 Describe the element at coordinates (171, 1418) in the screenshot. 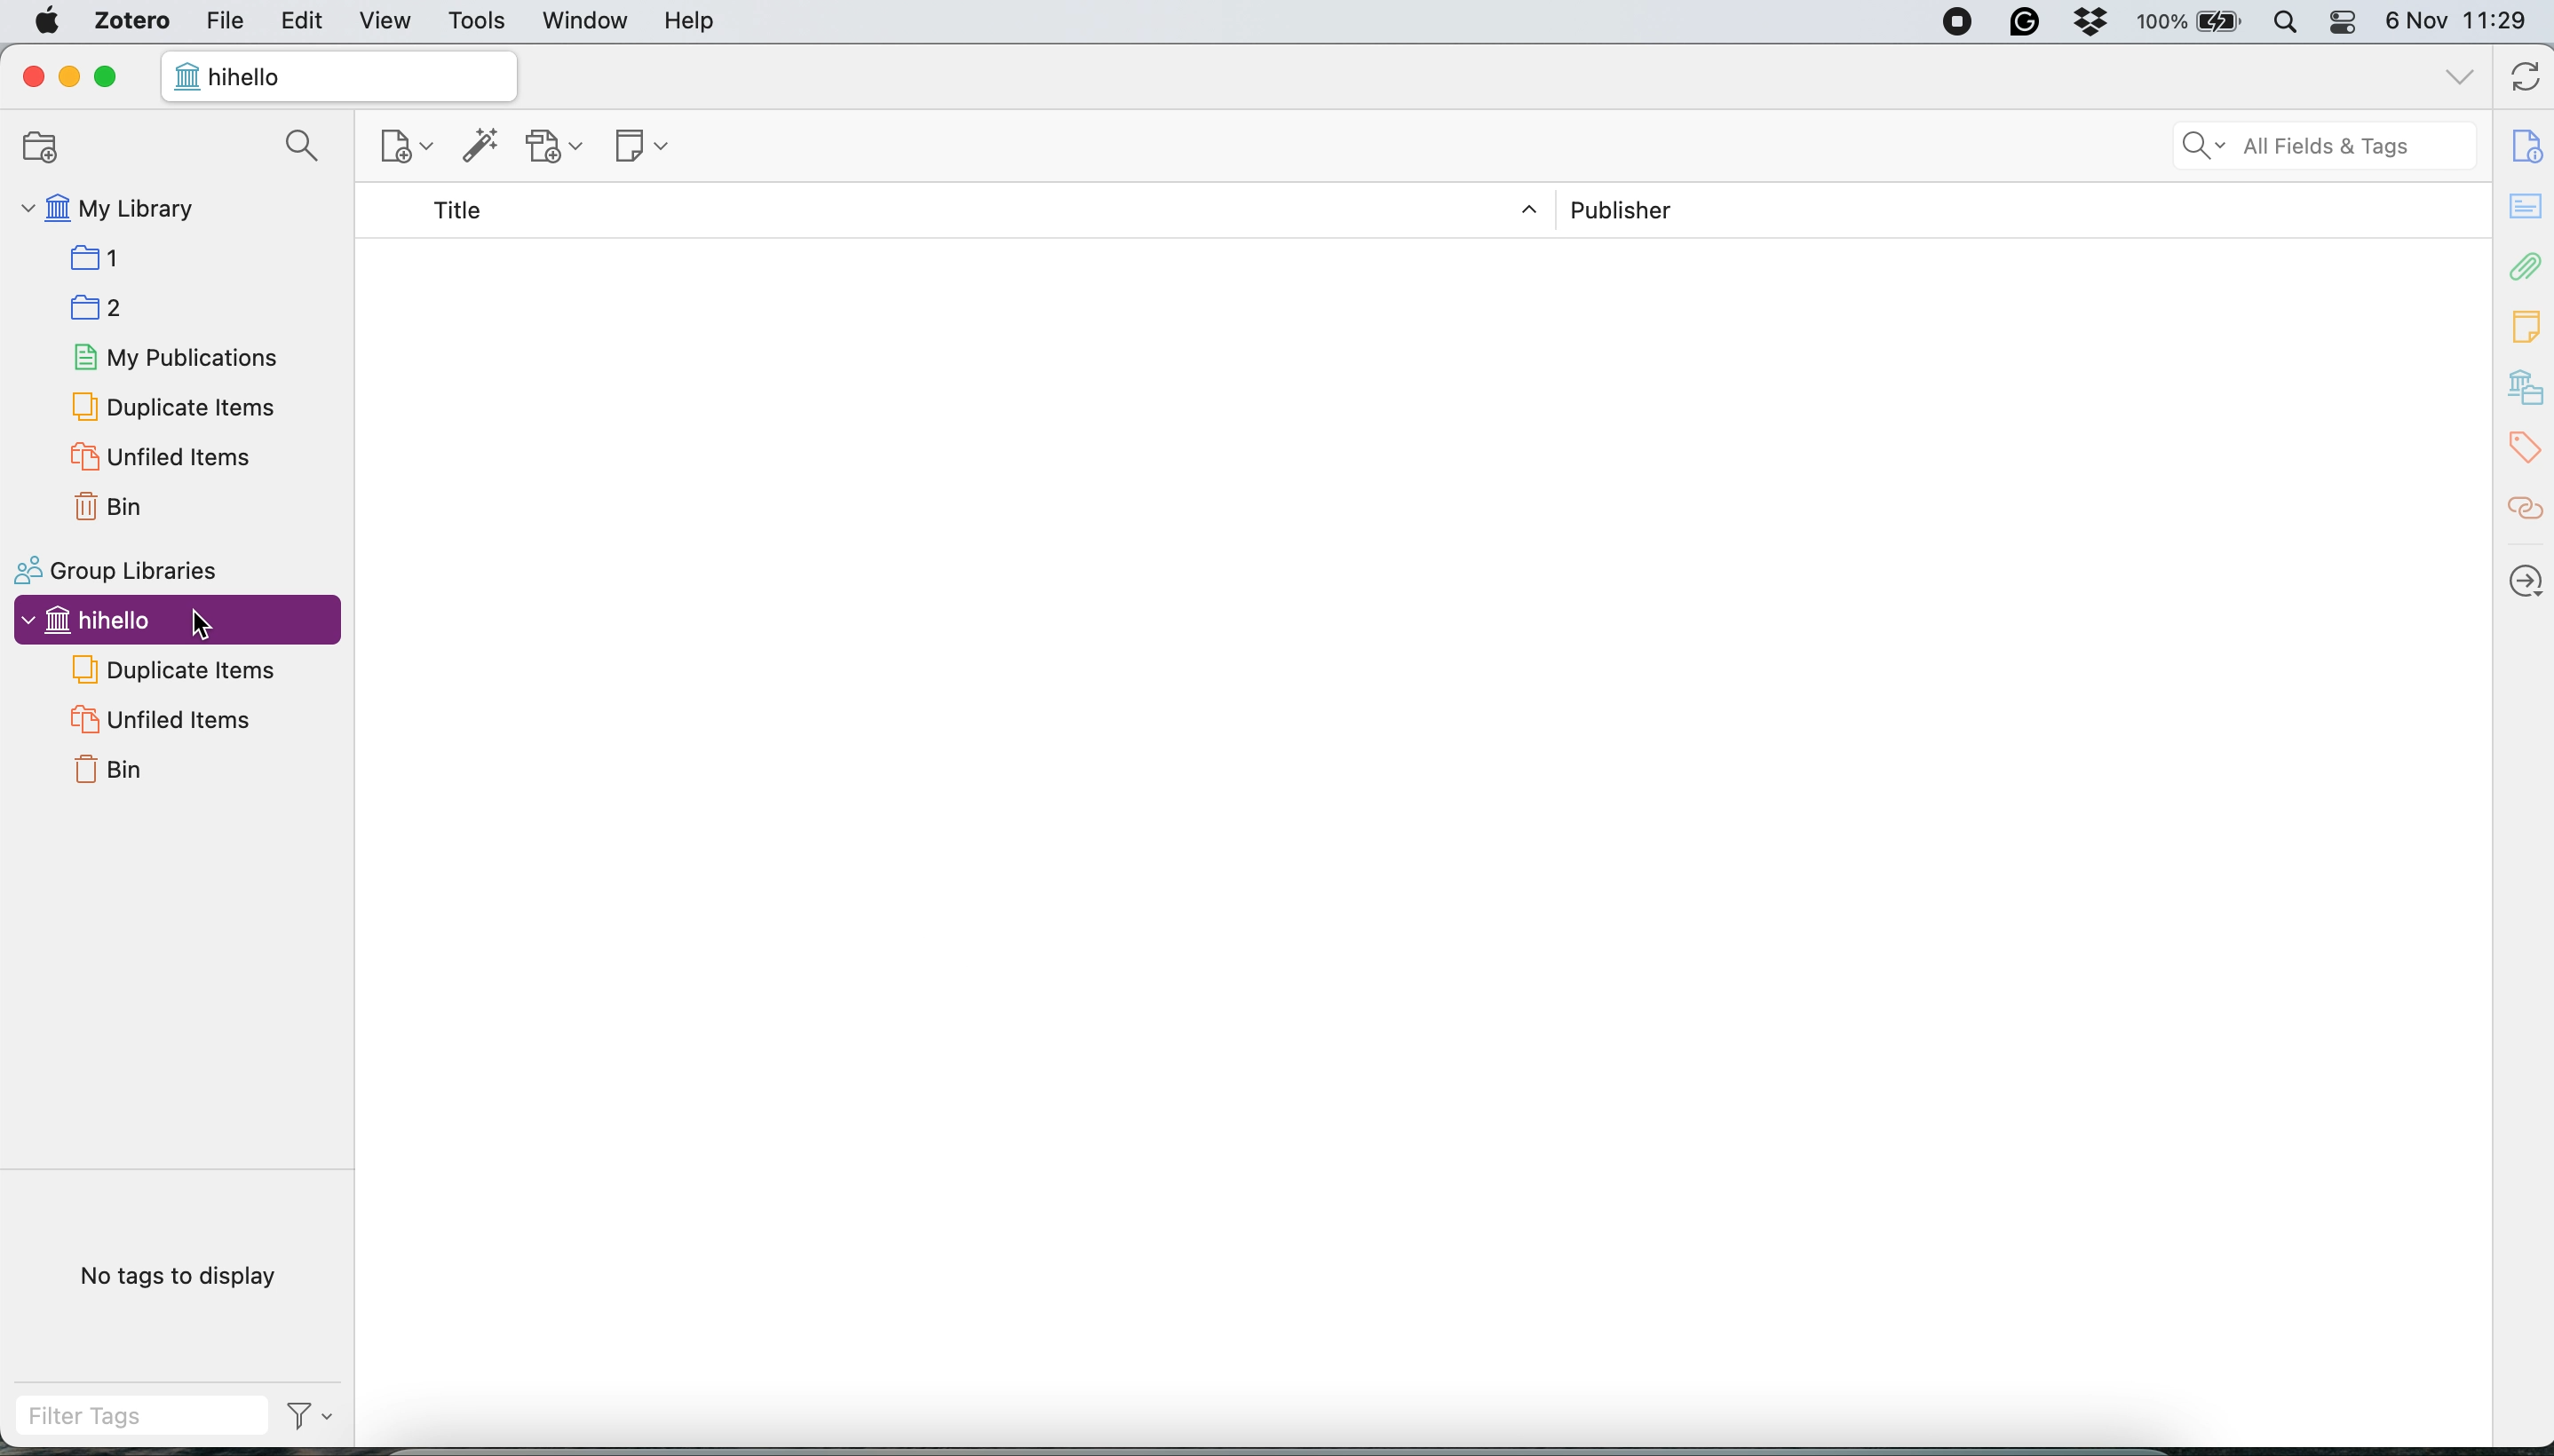

I see `filter tags` at that location.